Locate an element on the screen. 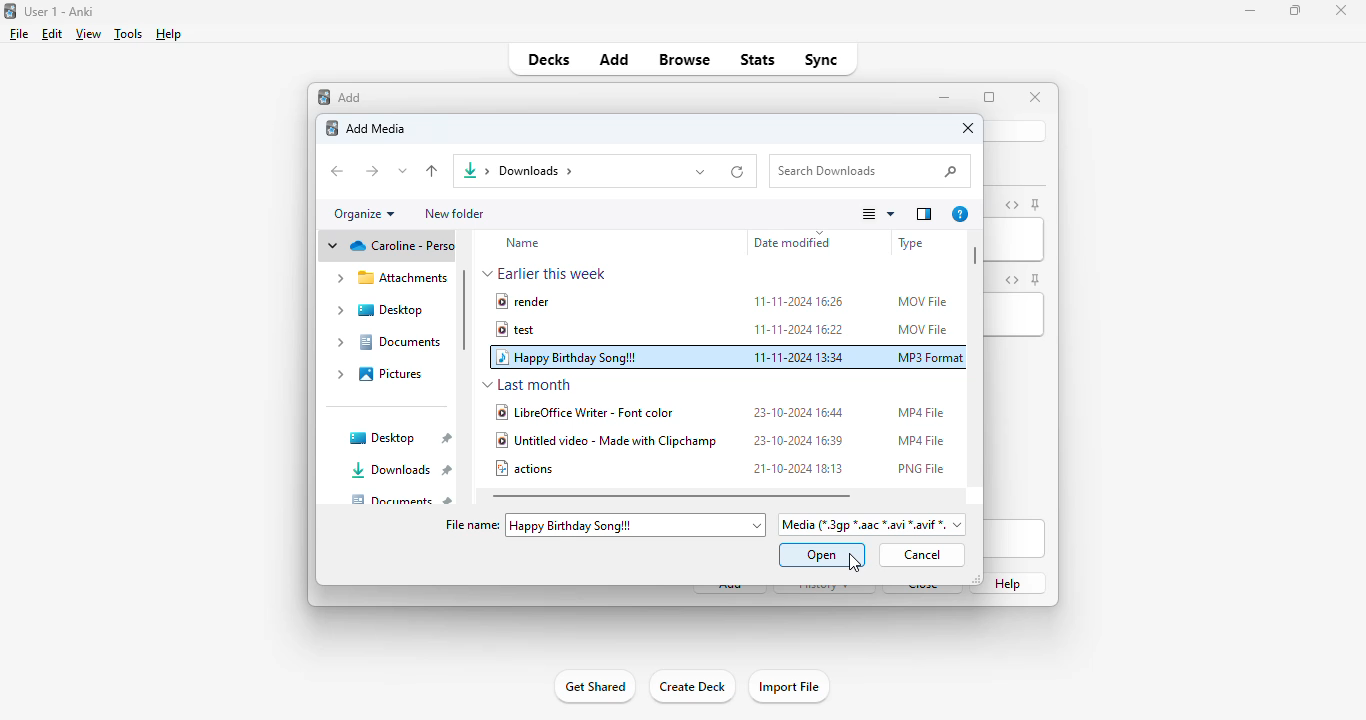 This screenshot has width=1366, height=720. view is located at coordinates (89, 34).